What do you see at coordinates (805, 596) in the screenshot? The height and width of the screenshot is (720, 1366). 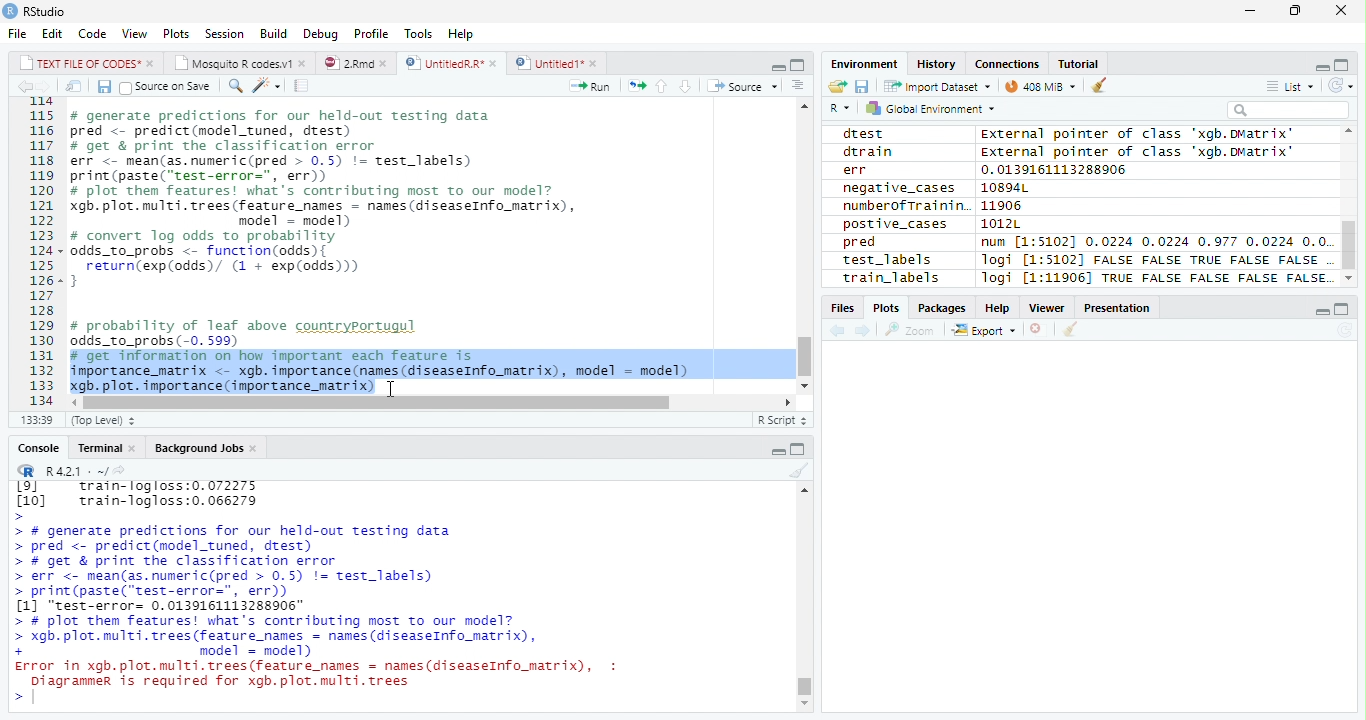 I see `Scroll` at bounding box center [805, 596].